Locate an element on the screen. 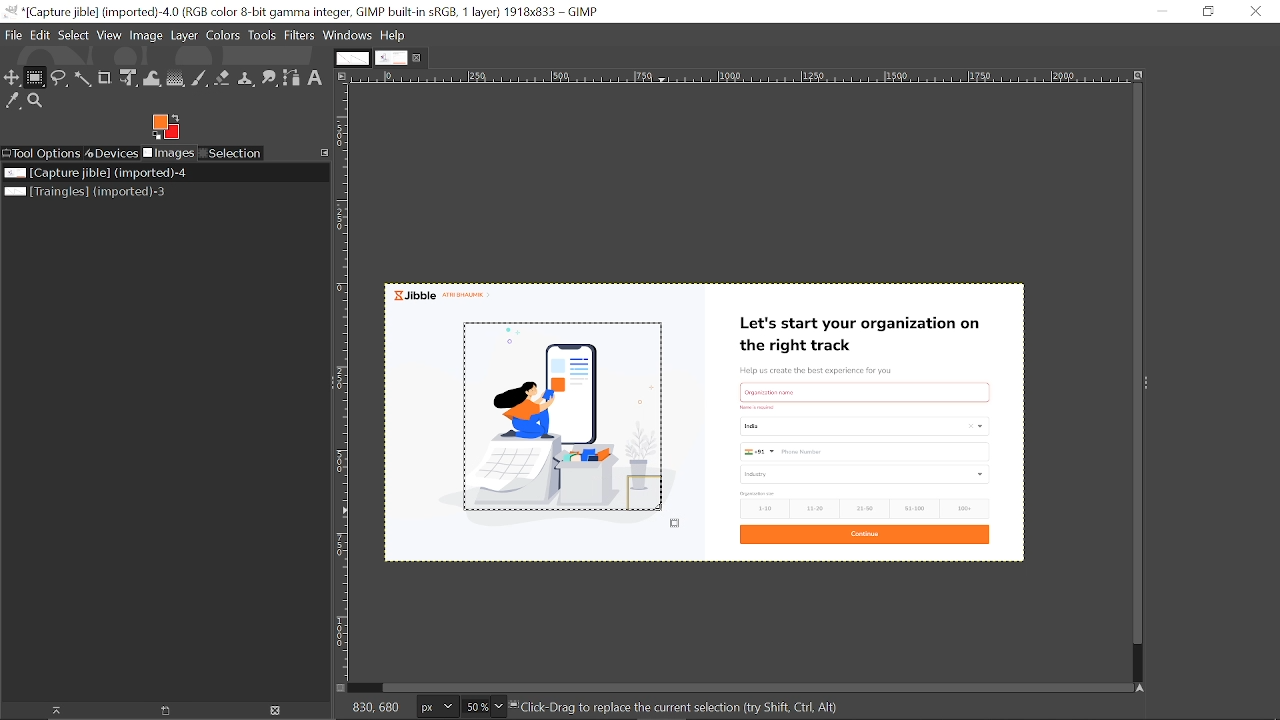 Image resolution: width=1280 pixels, height=720 pixels. Rectangular select tool is located at coordinates (36, 79).